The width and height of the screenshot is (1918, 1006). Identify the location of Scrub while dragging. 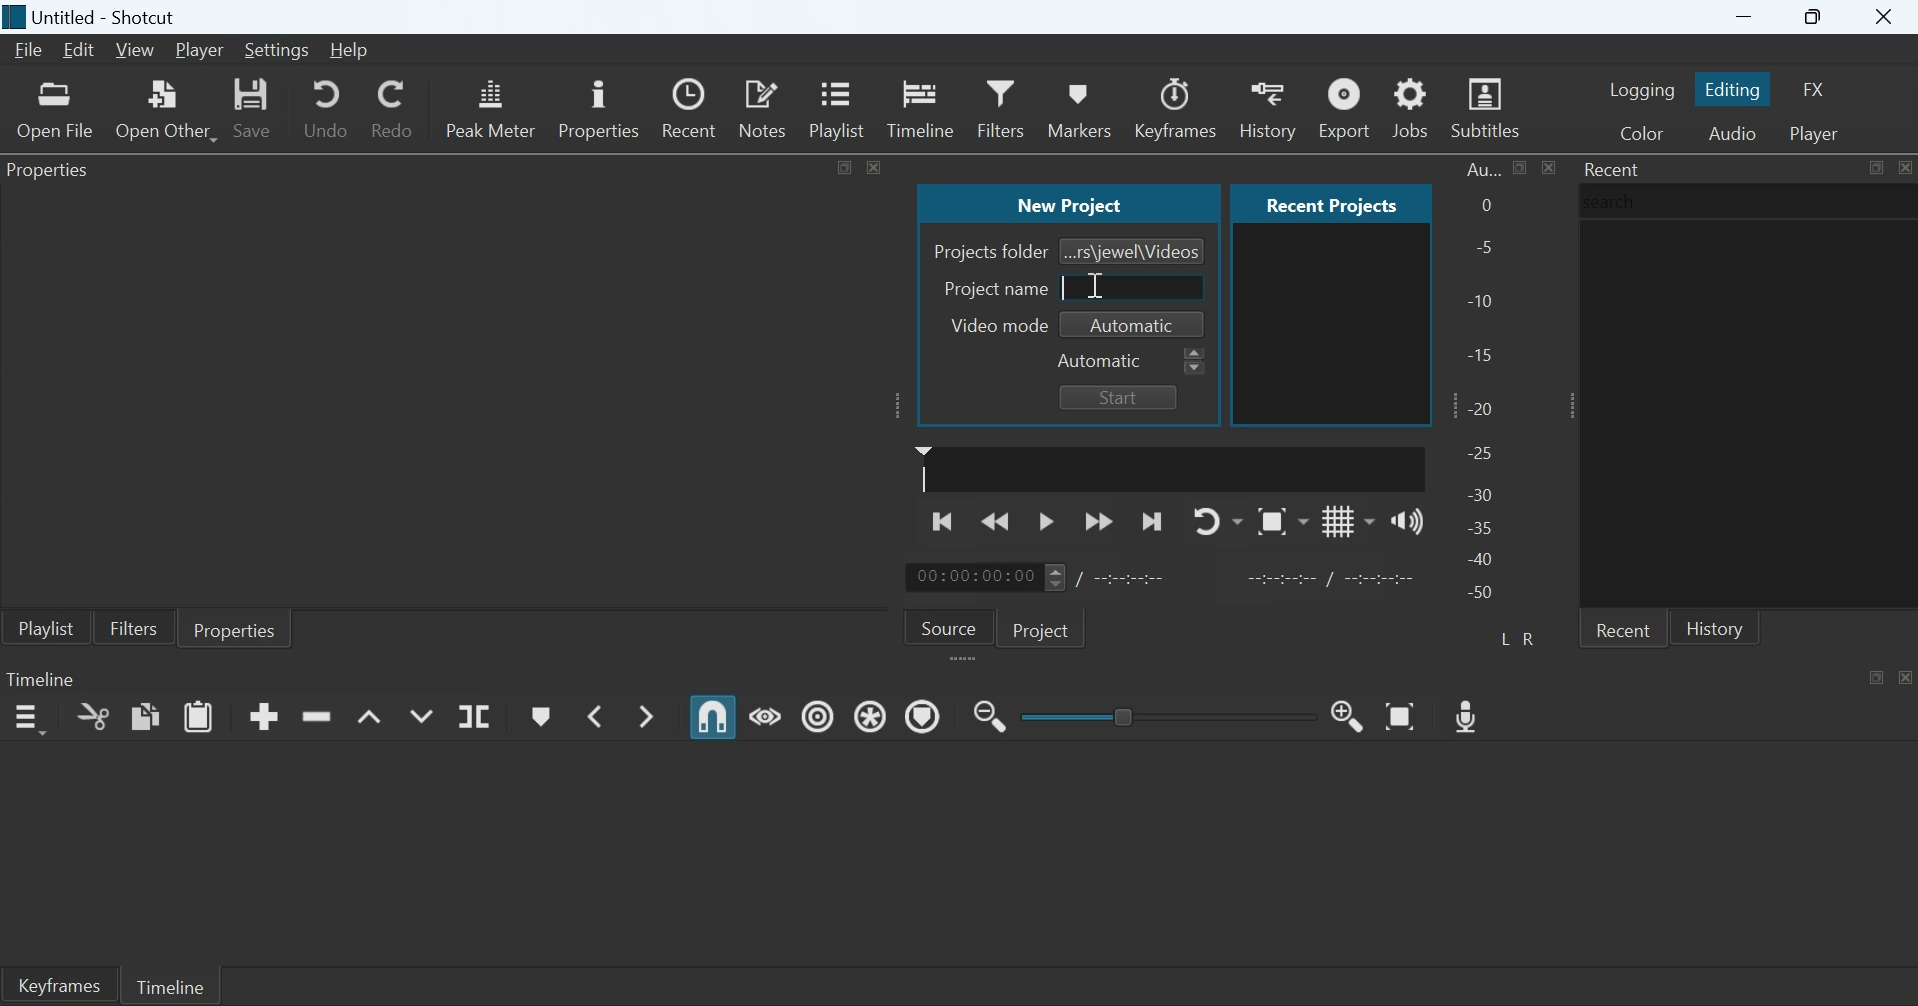
(766, 714).